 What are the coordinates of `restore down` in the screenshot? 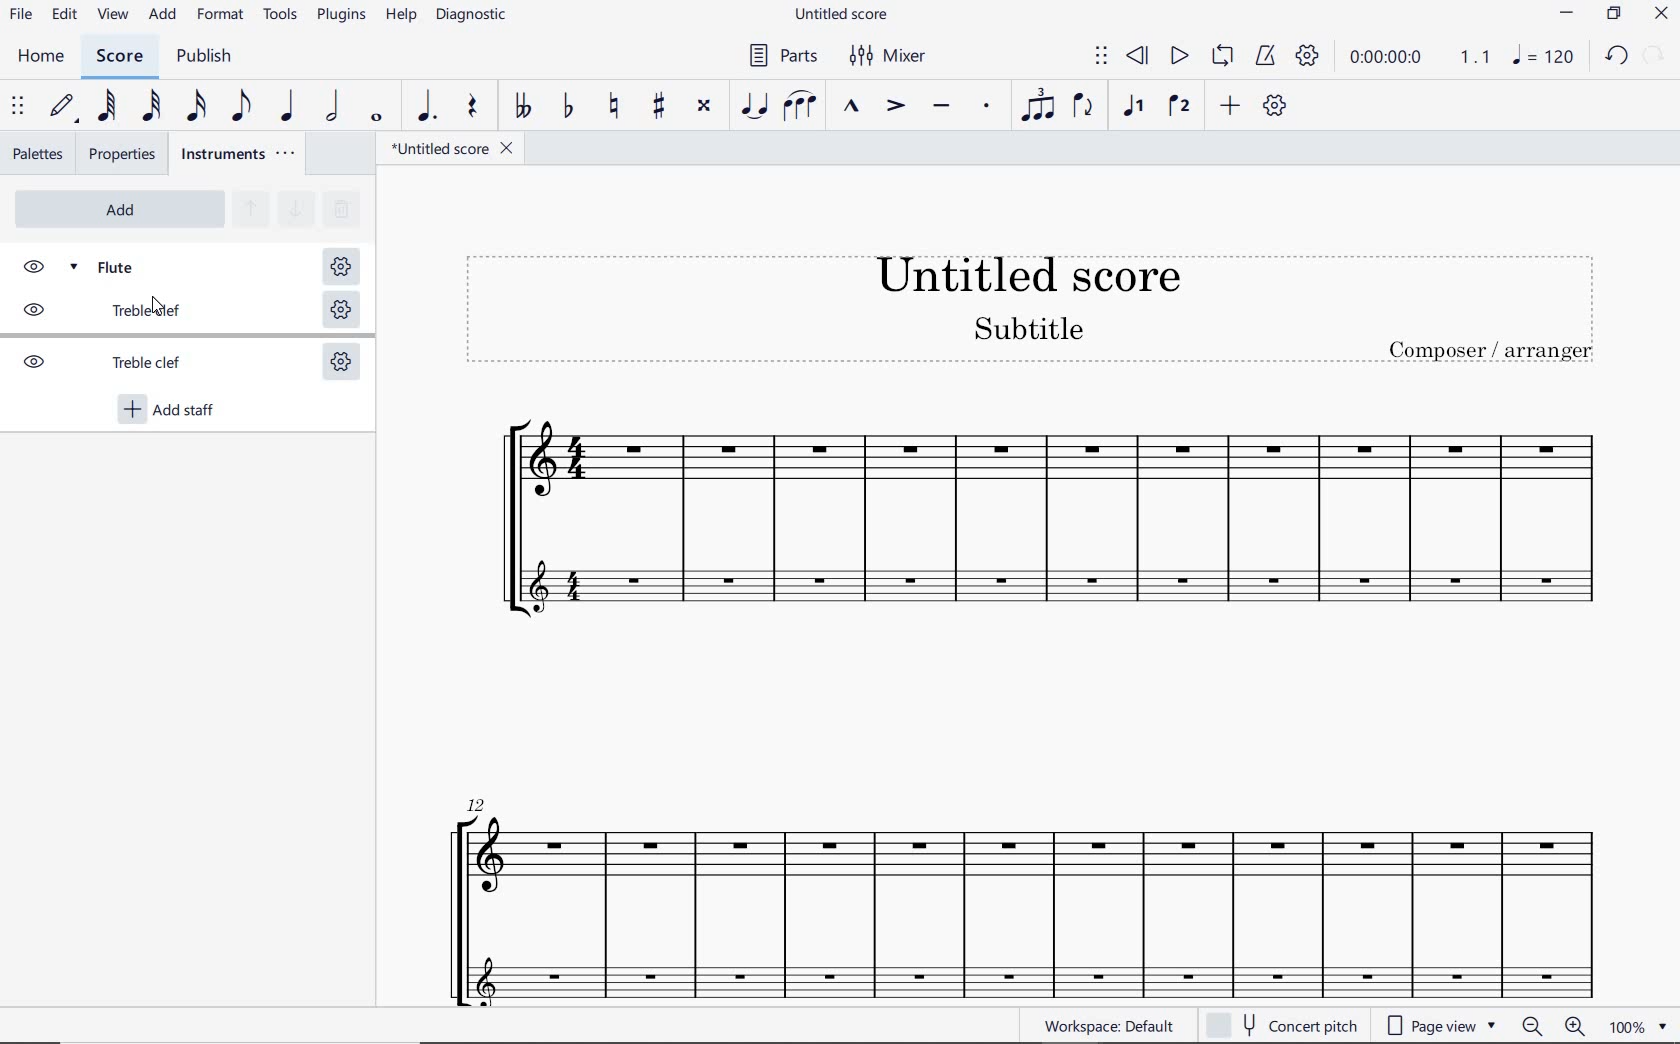 It's located at (1613, 14).